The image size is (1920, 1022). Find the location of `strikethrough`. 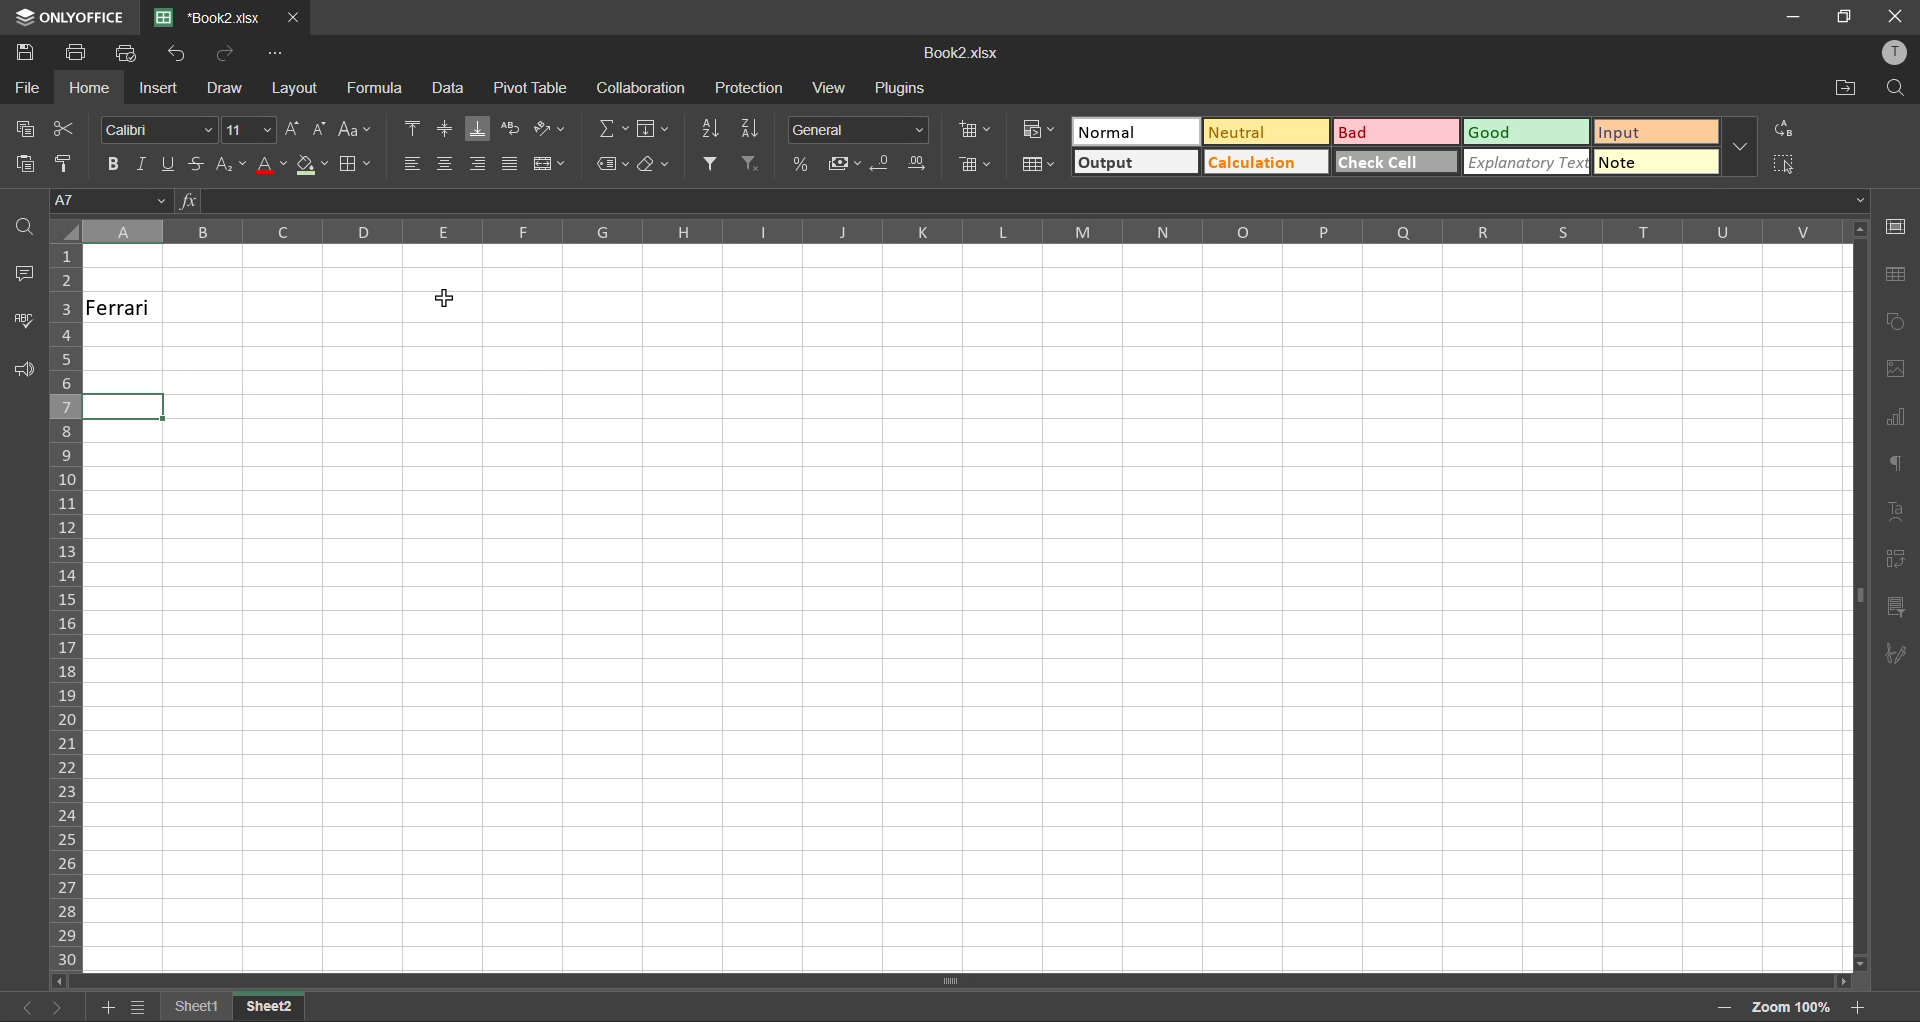

strikethrough is located at coordinates (196, 163).